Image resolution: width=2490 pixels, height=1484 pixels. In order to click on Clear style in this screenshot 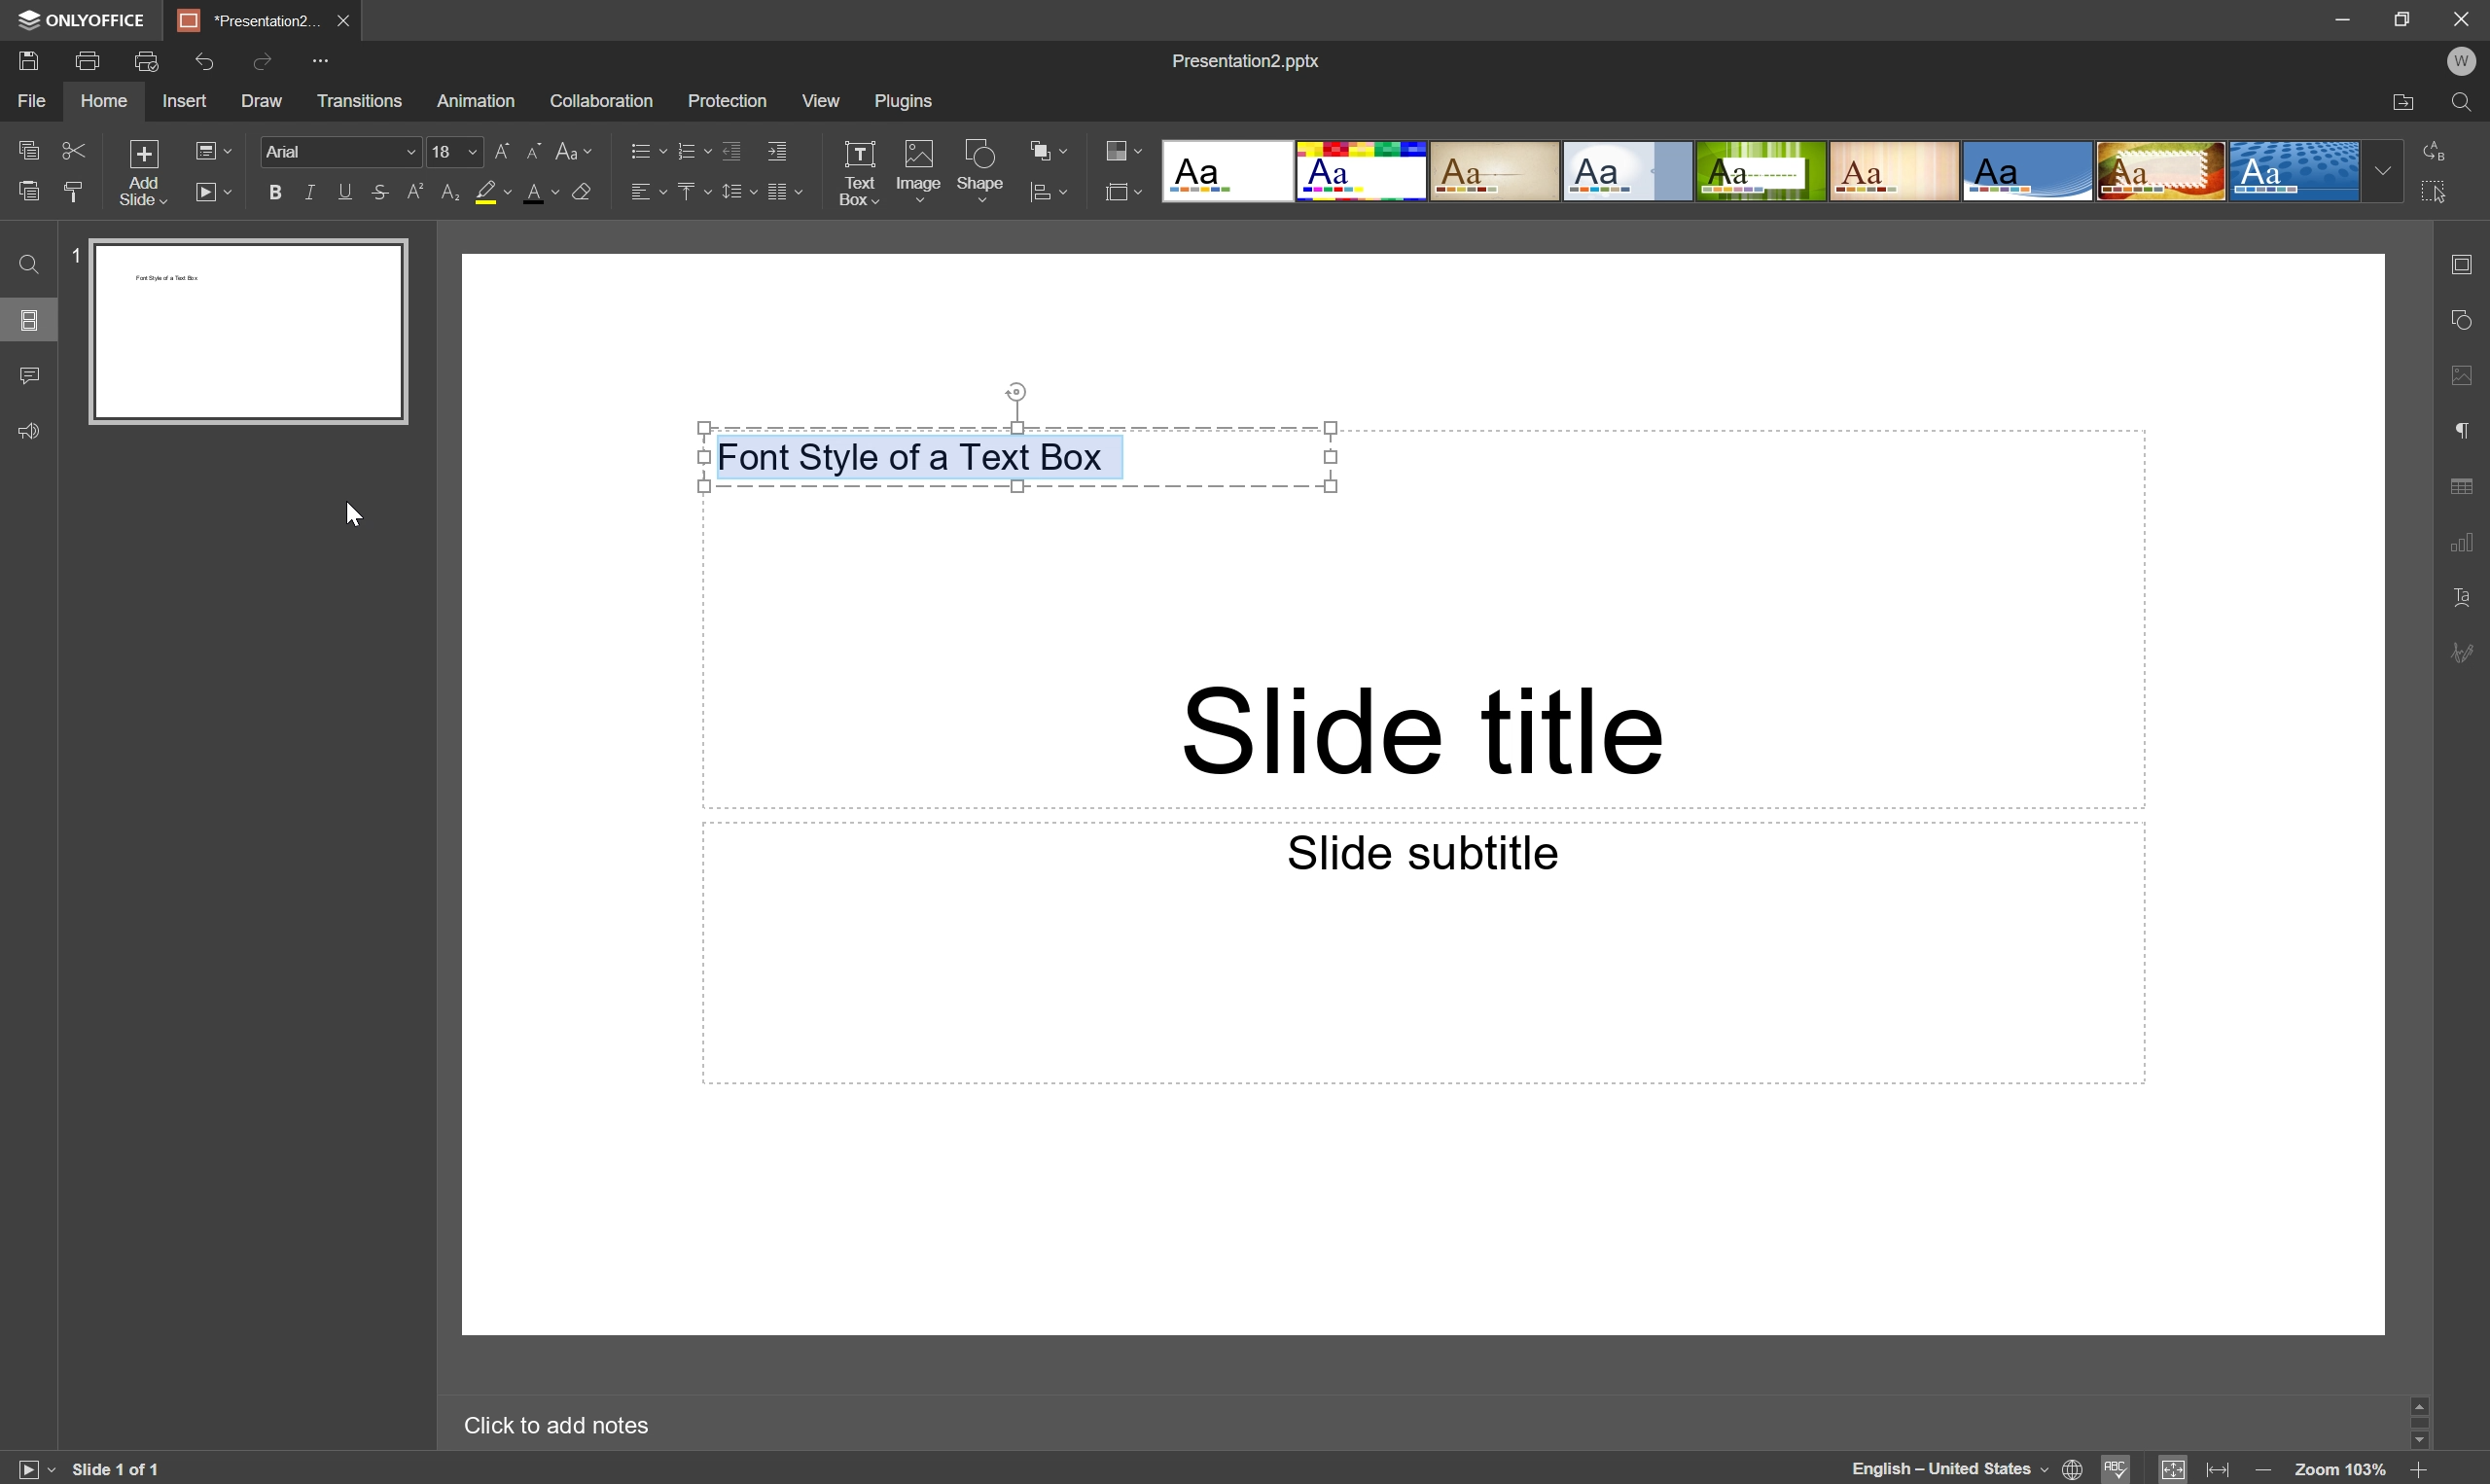, I will do `click(587, 192)`.